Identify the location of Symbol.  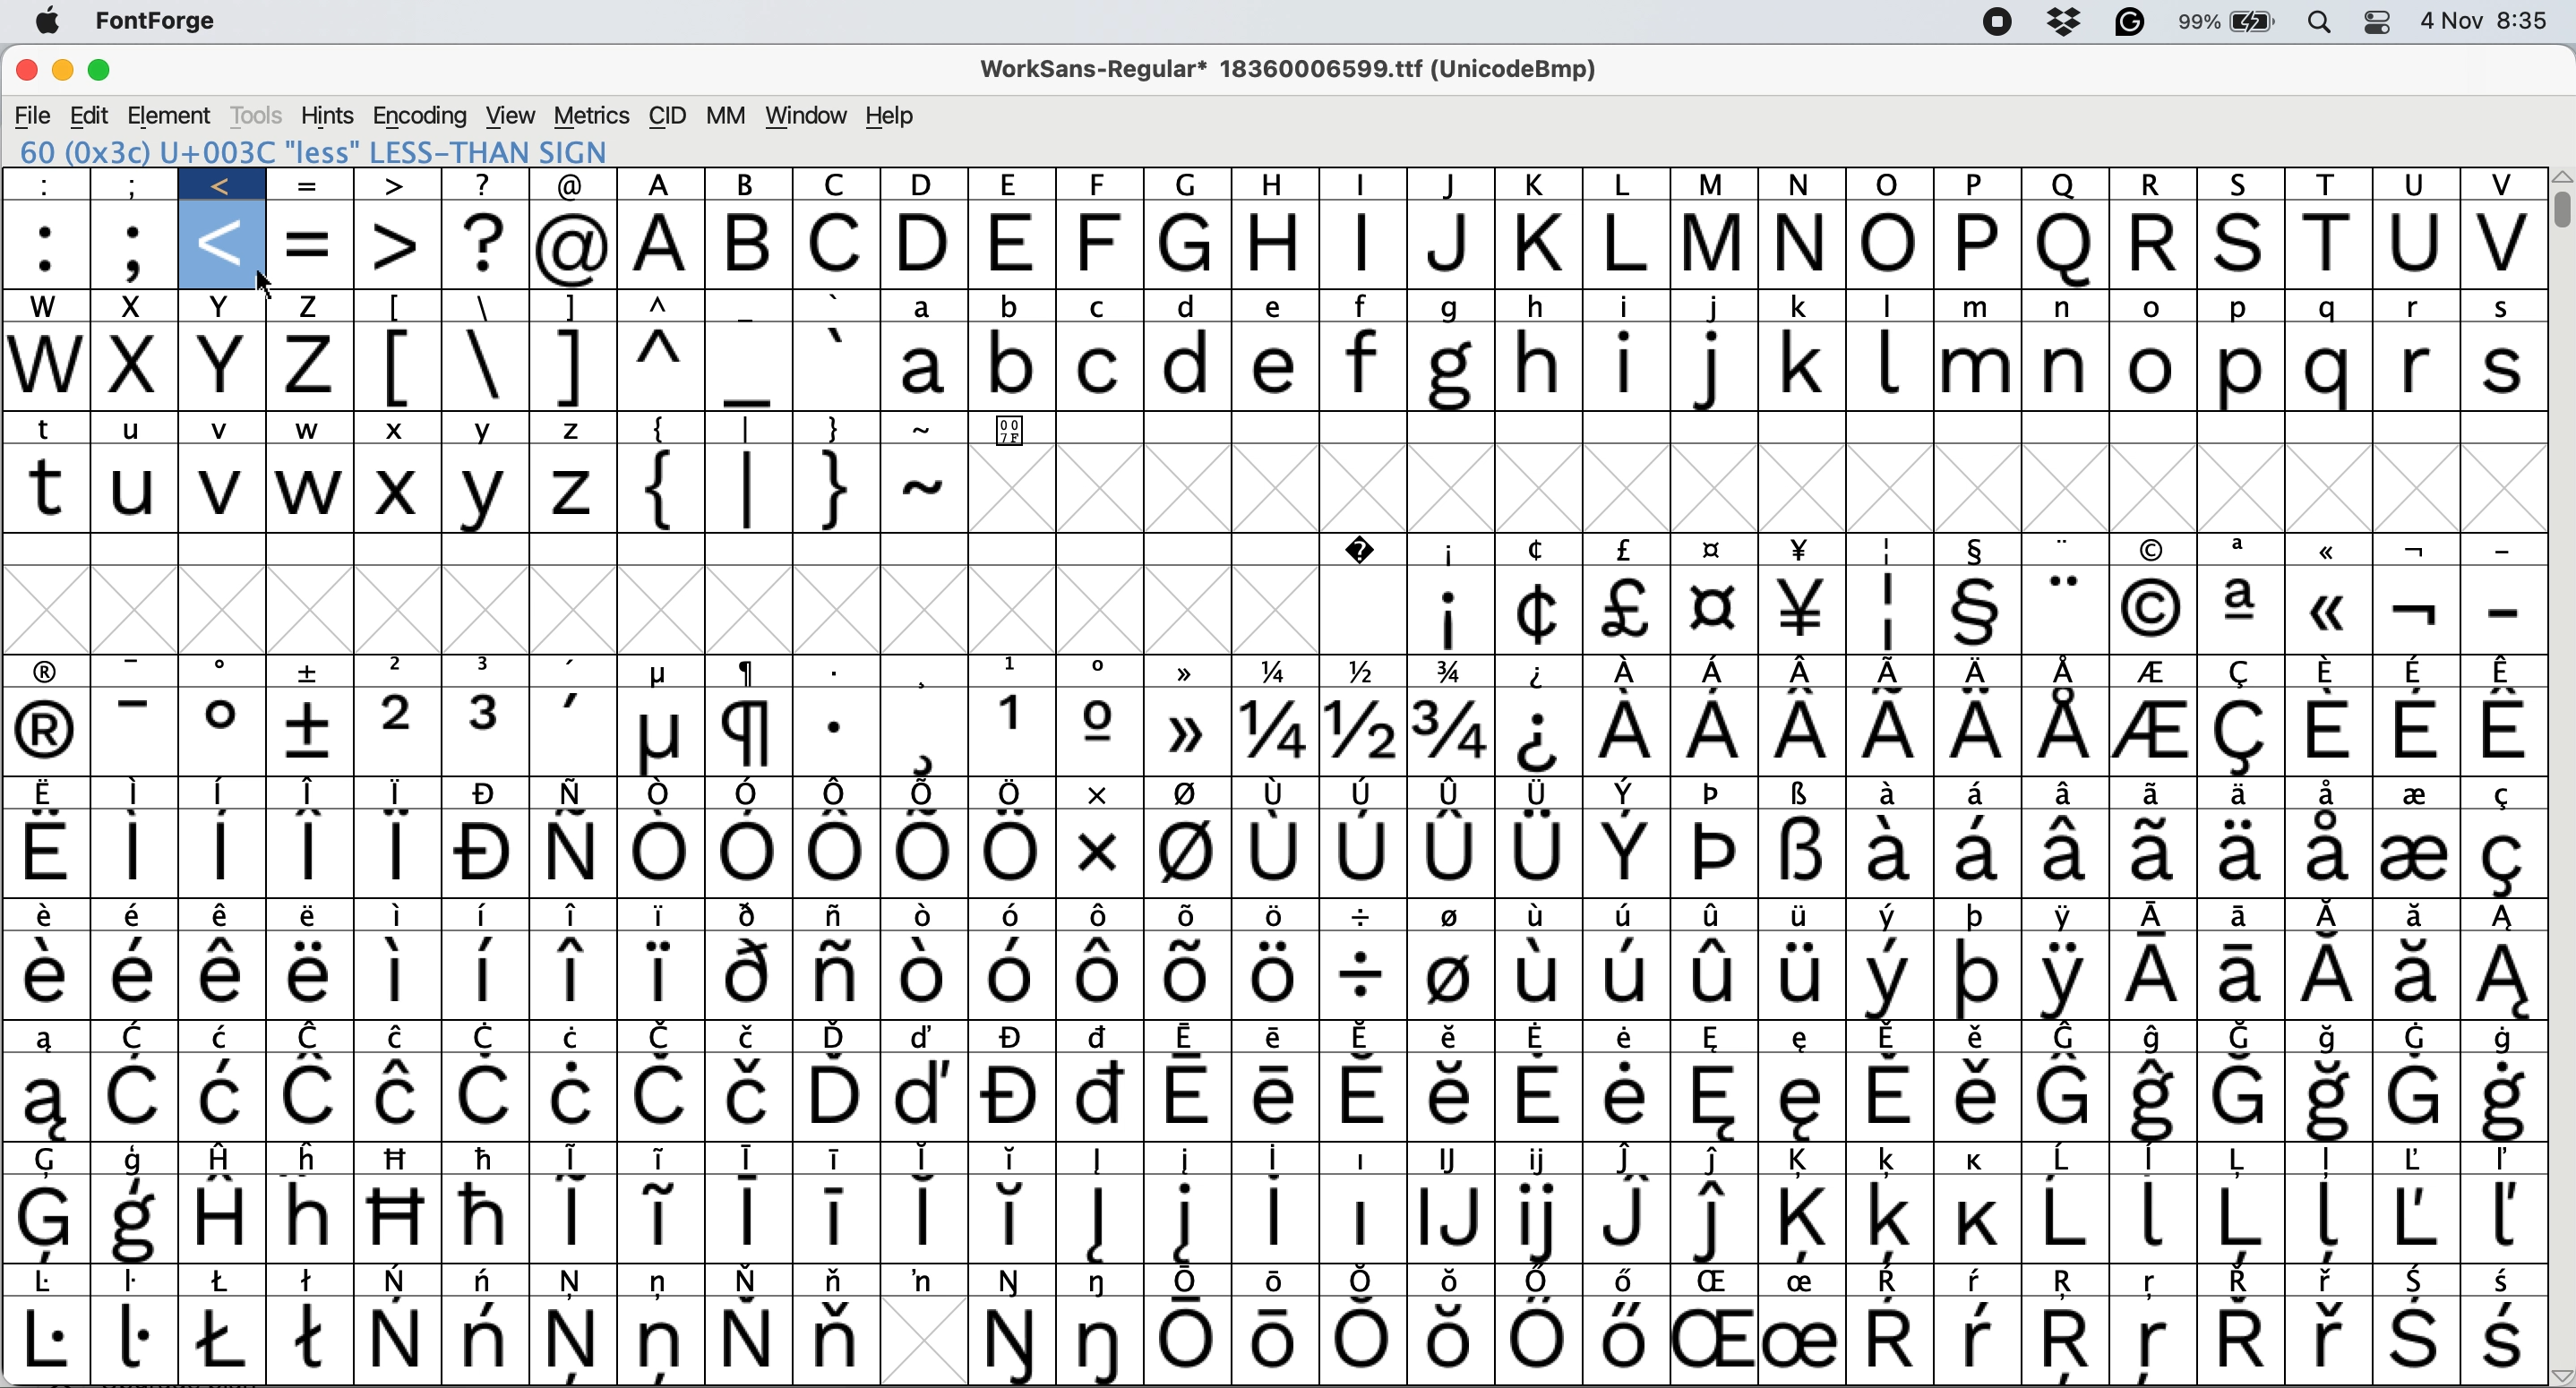
(1107, 1282).